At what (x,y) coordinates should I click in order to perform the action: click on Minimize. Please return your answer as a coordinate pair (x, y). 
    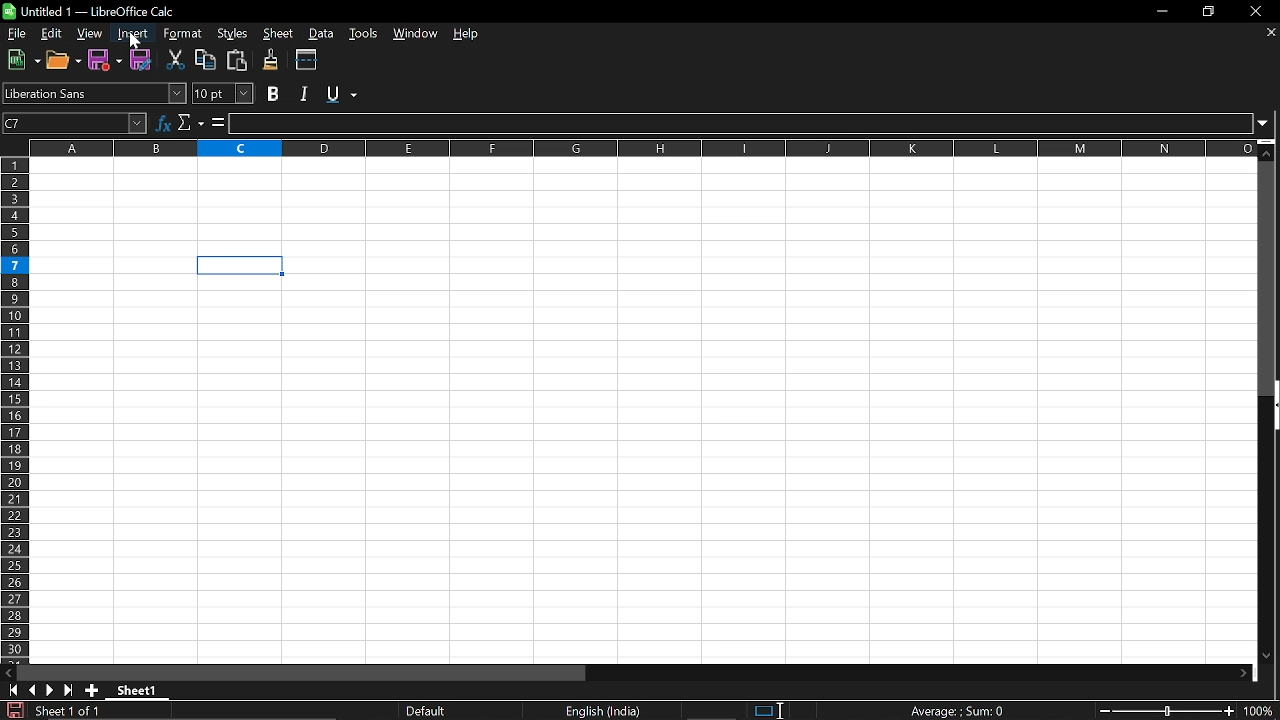
    Looking at the image, I should click on (1158, 11).